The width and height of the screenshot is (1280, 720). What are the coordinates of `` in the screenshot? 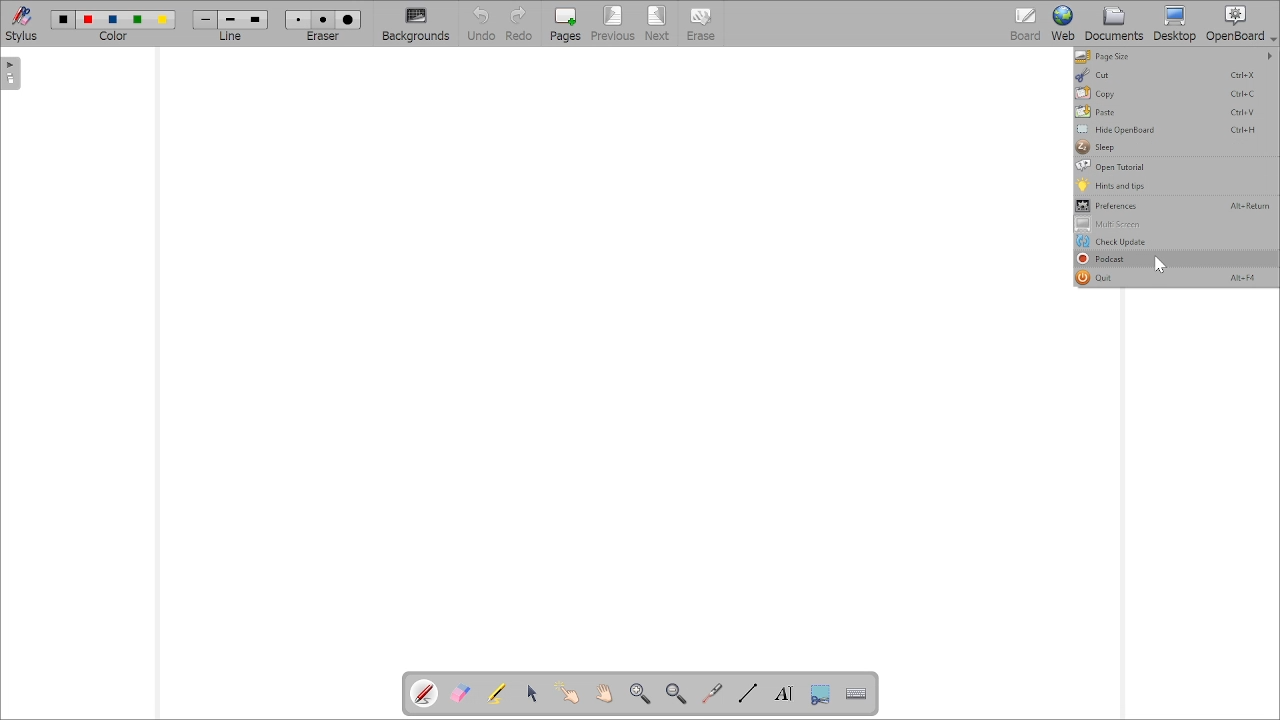 It's located at (1175, 147).